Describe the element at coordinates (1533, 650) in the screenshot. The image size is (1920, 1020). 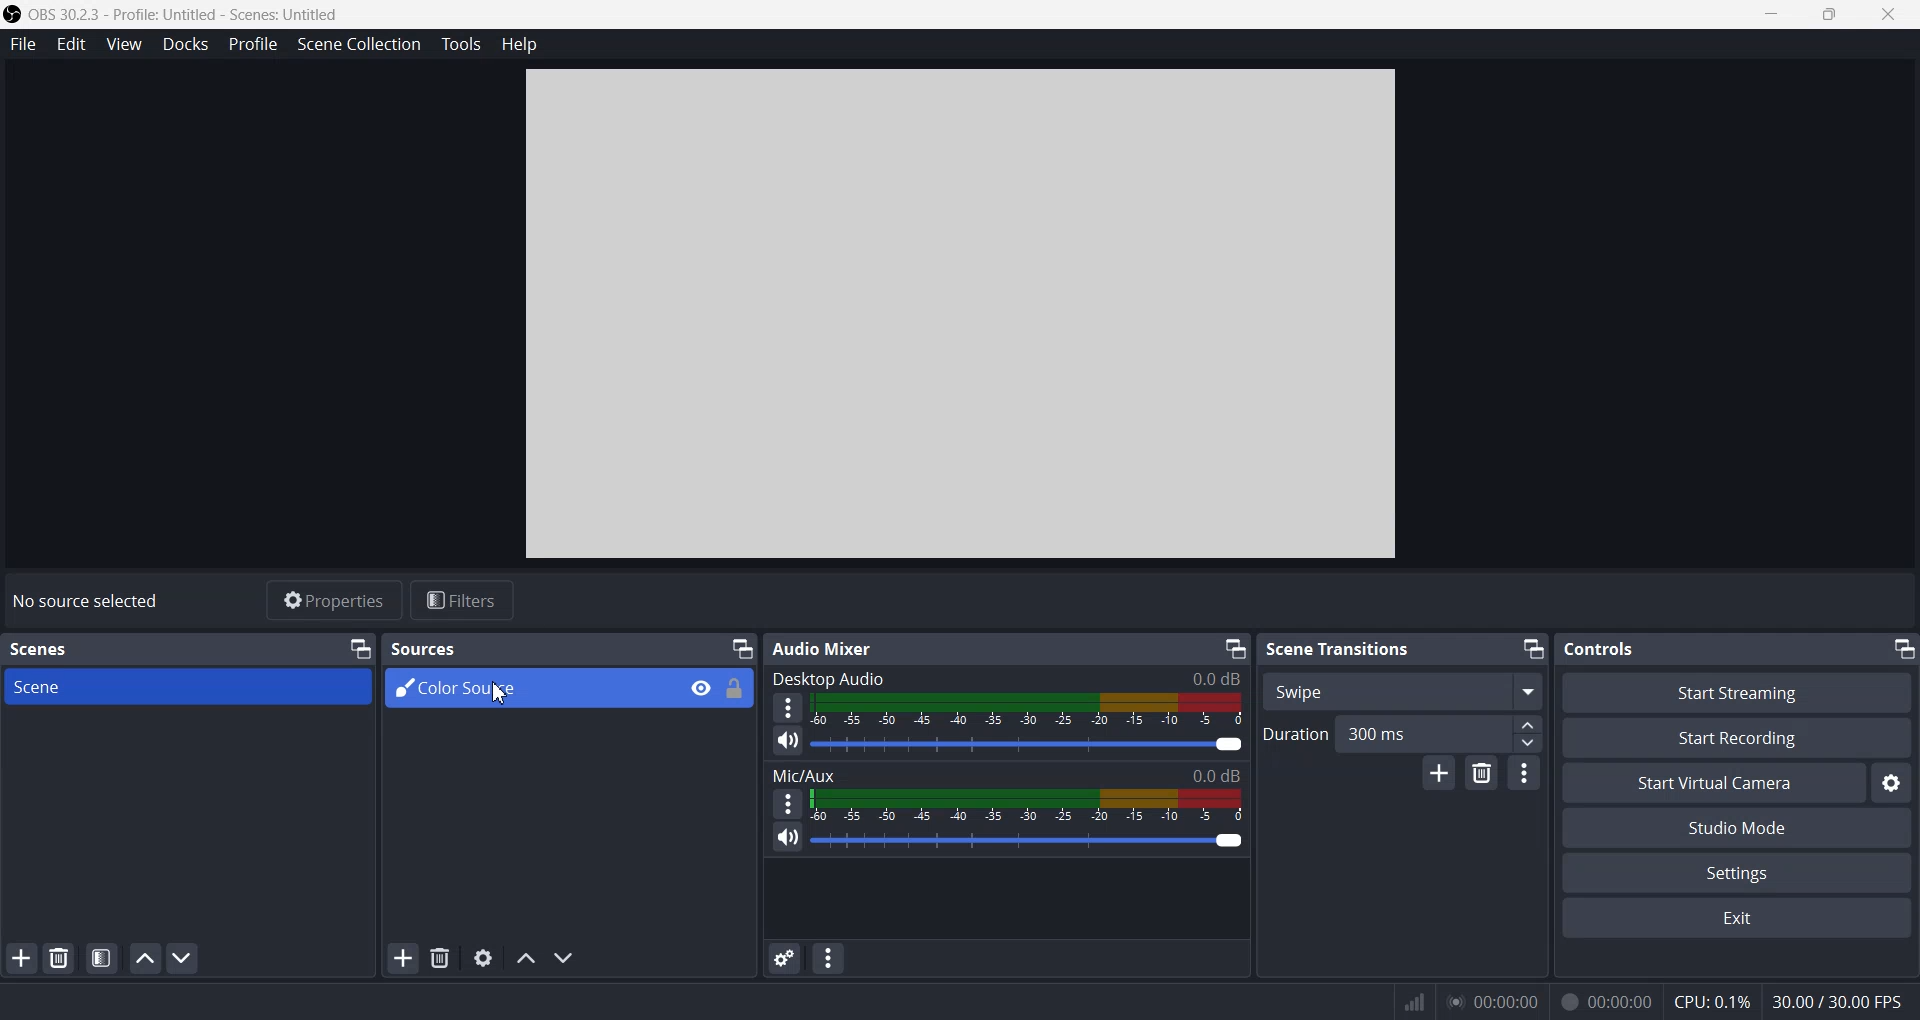
I see `Minimize` at that location.